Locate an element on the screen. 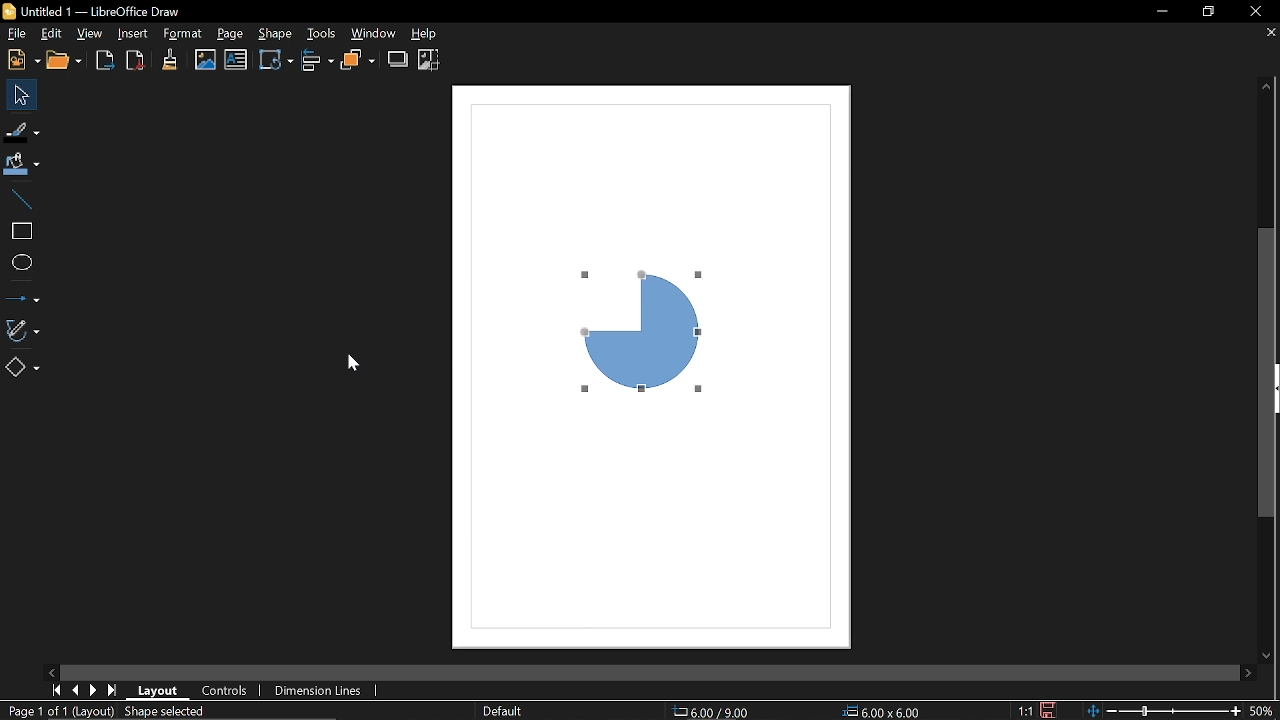 The image size is (1280, 720). Move left is located at coordinates (55, 671).